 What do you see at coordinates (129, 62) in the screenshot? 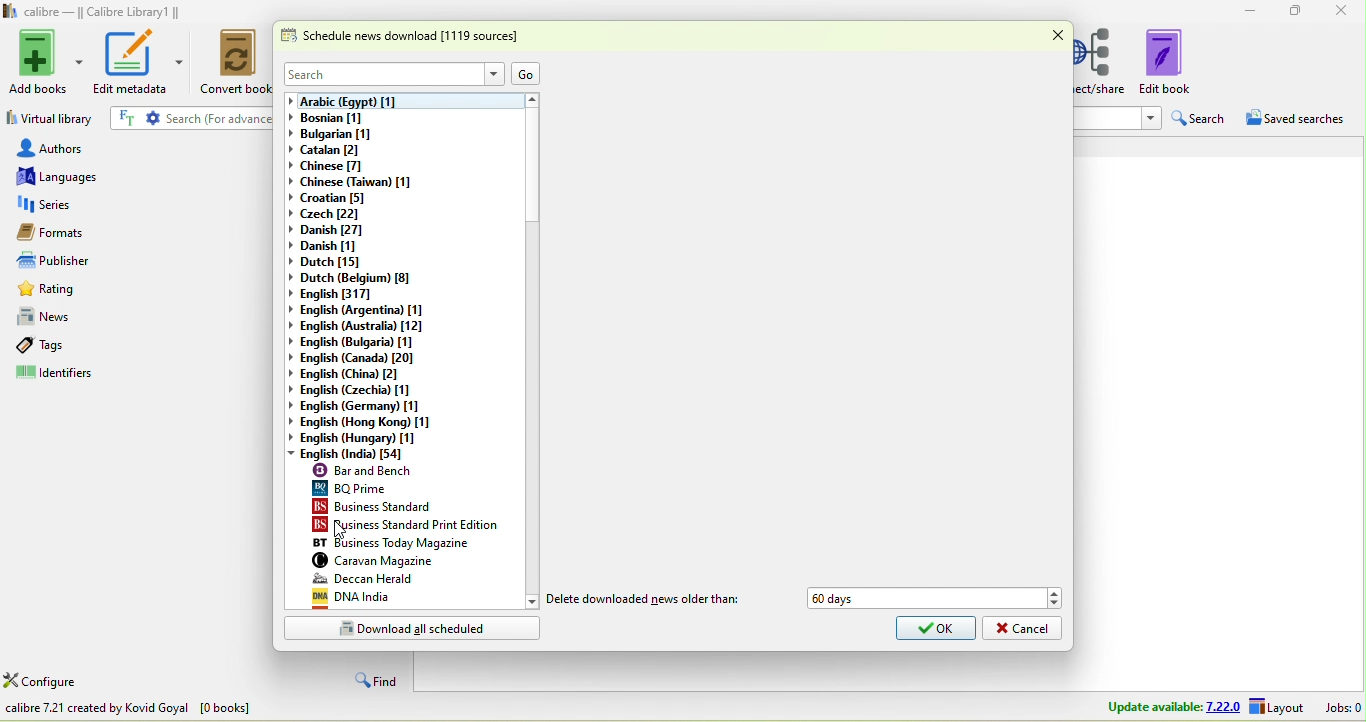
I see `edit metadata` at bounding box center [129, 62].